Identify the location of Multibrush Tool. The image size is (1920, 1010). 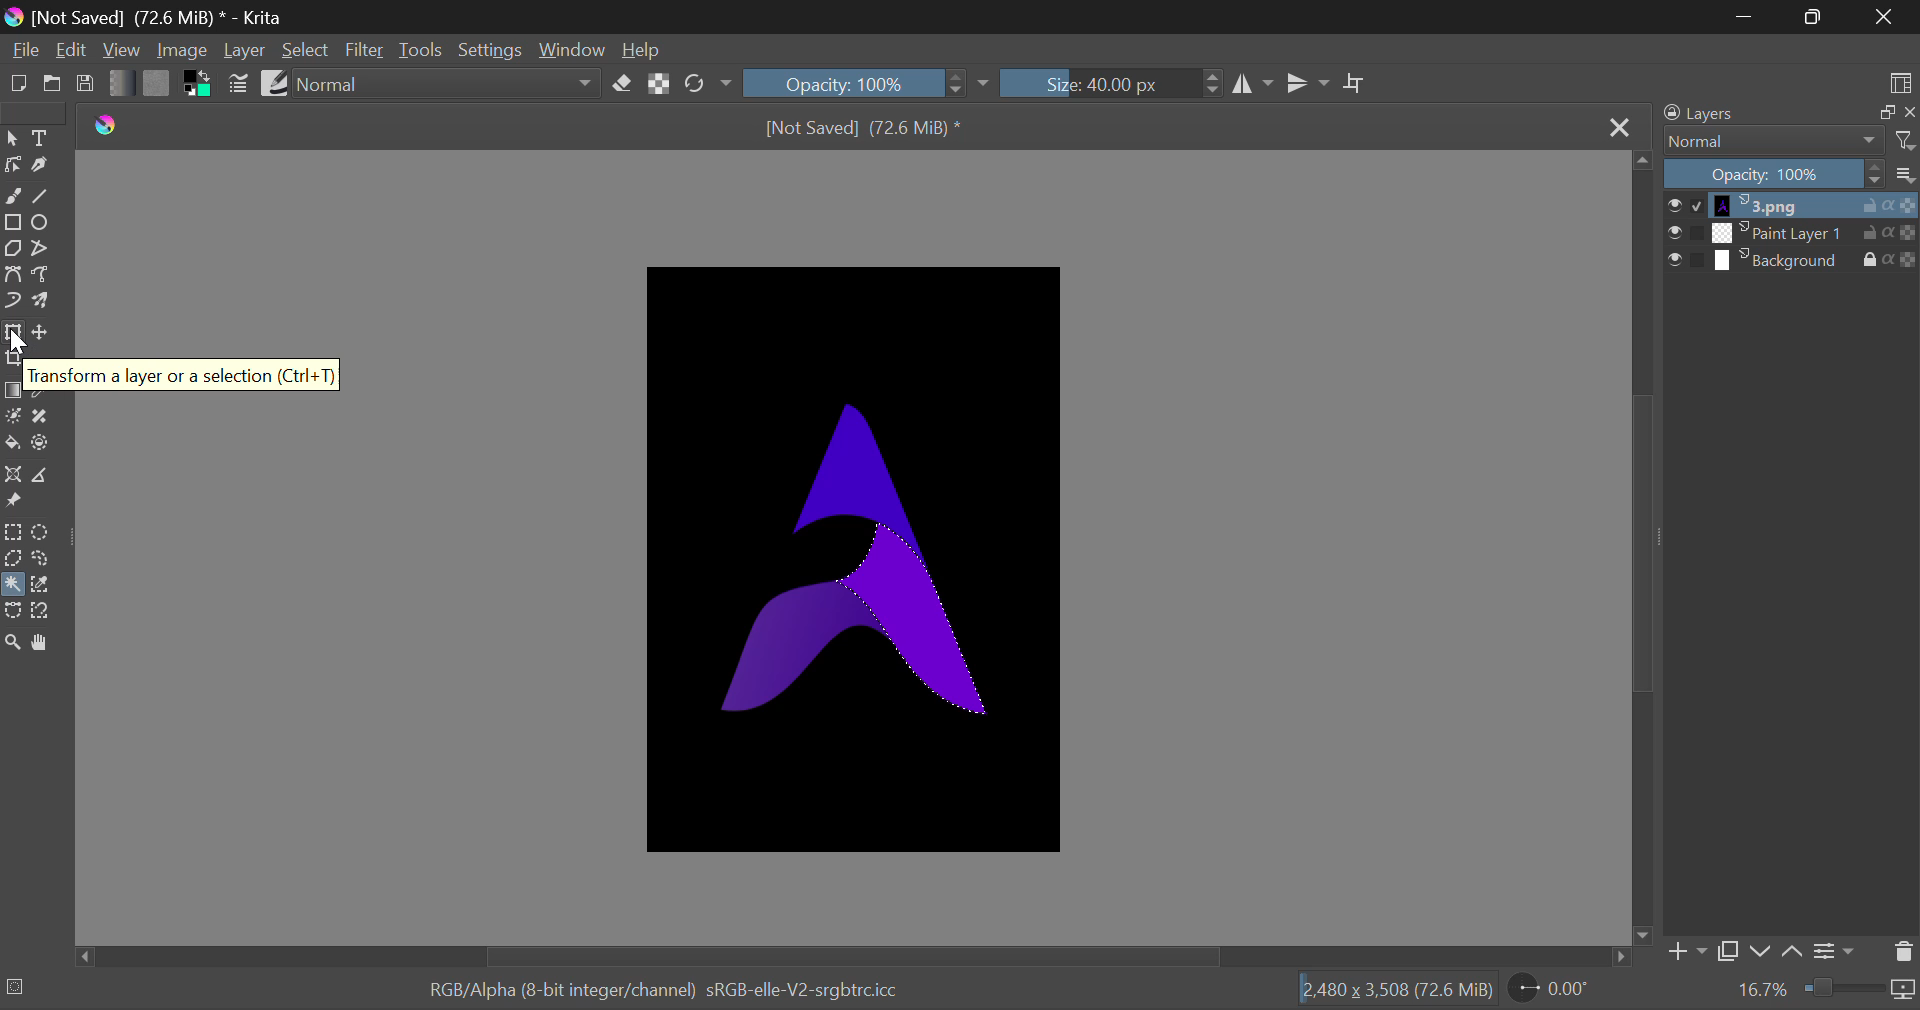
(44, 304).